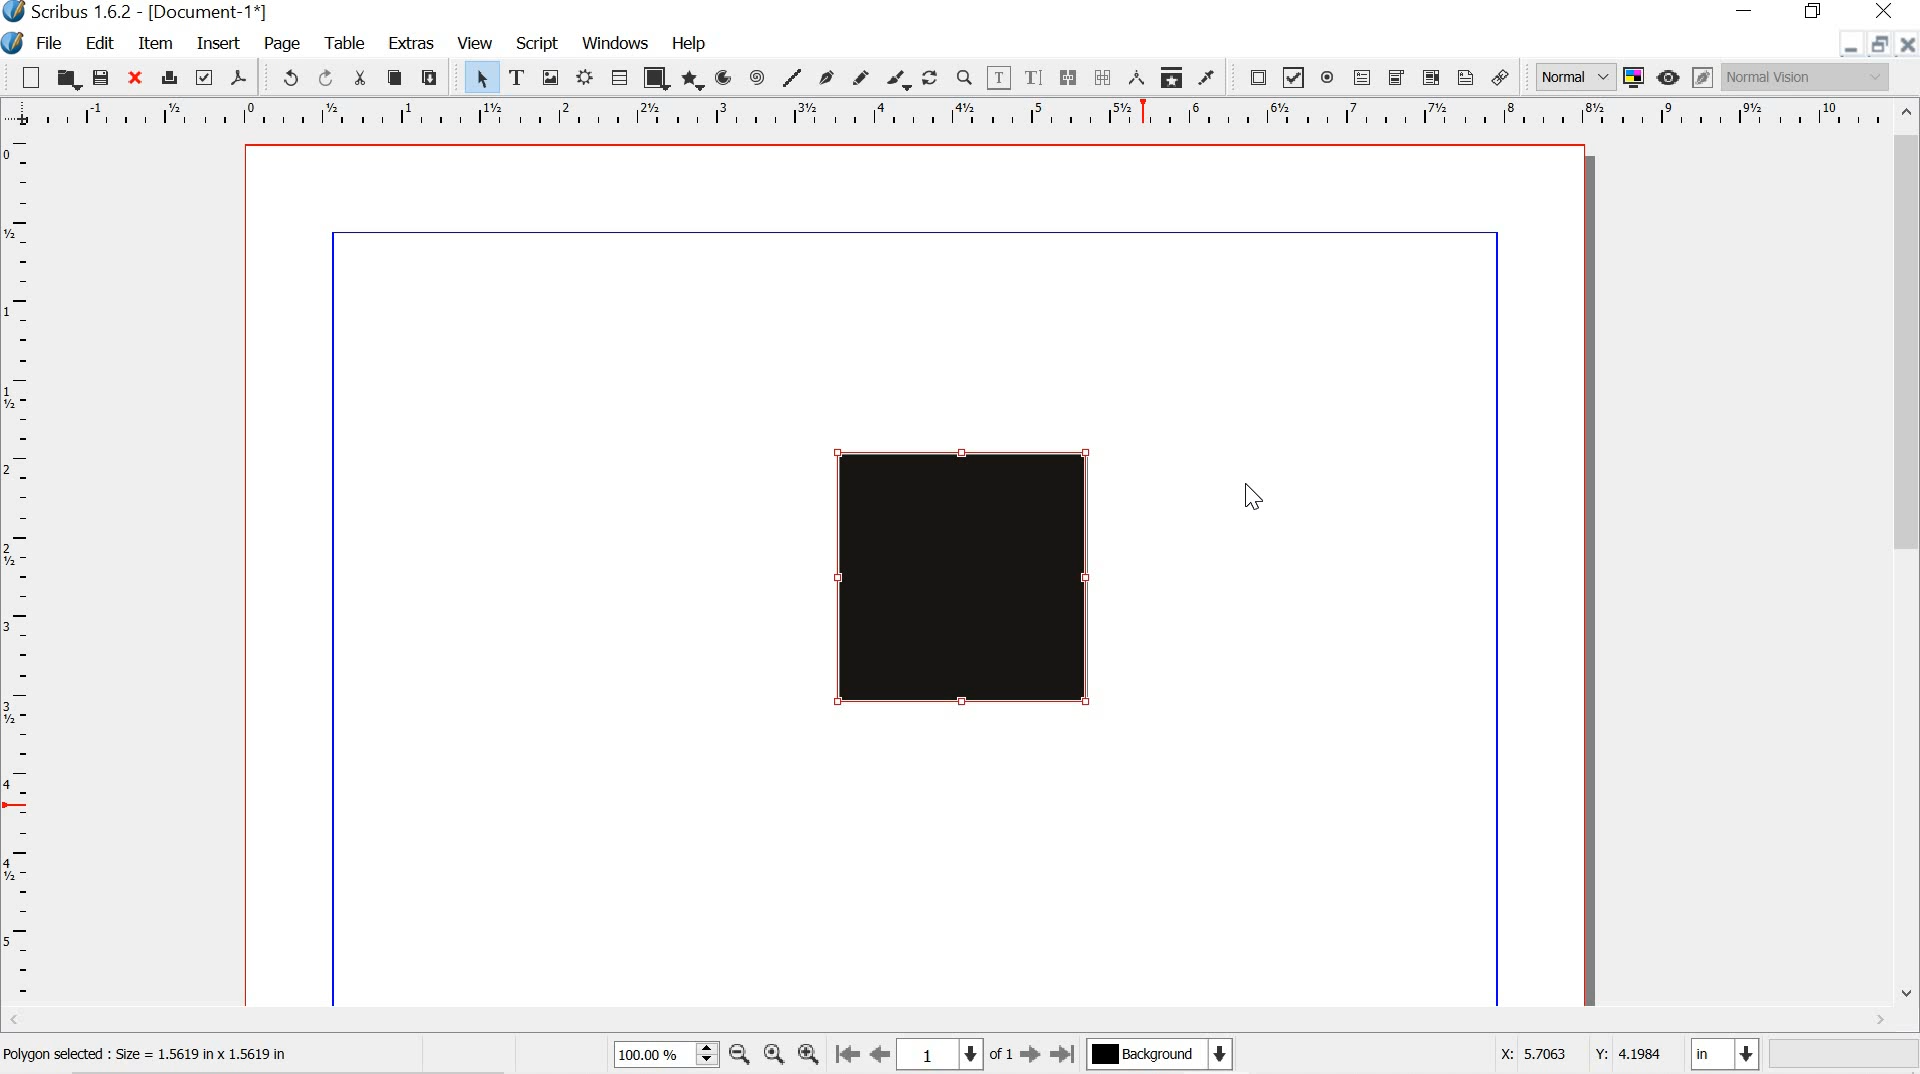  I want to click on logo, so click(13, 41).